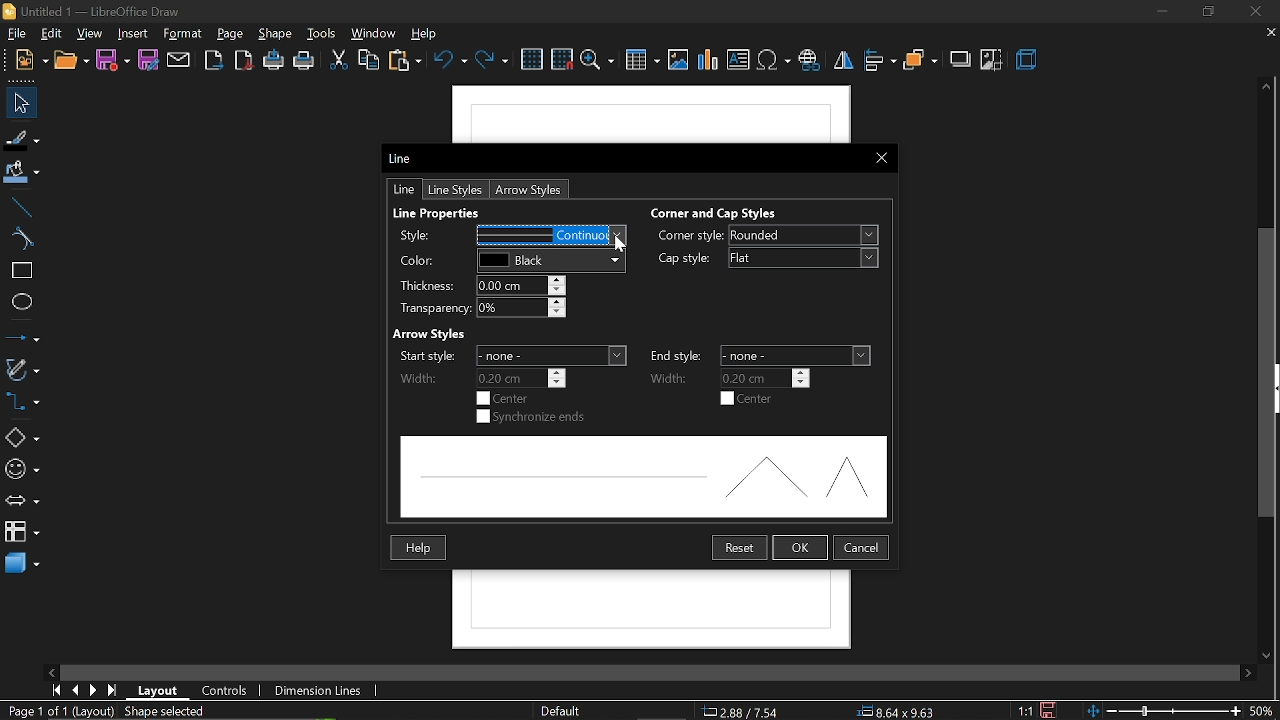  What do you see at coordinates (114, 691) in the screenshot?
I see `go to last page` at bounding box center [114, 691].